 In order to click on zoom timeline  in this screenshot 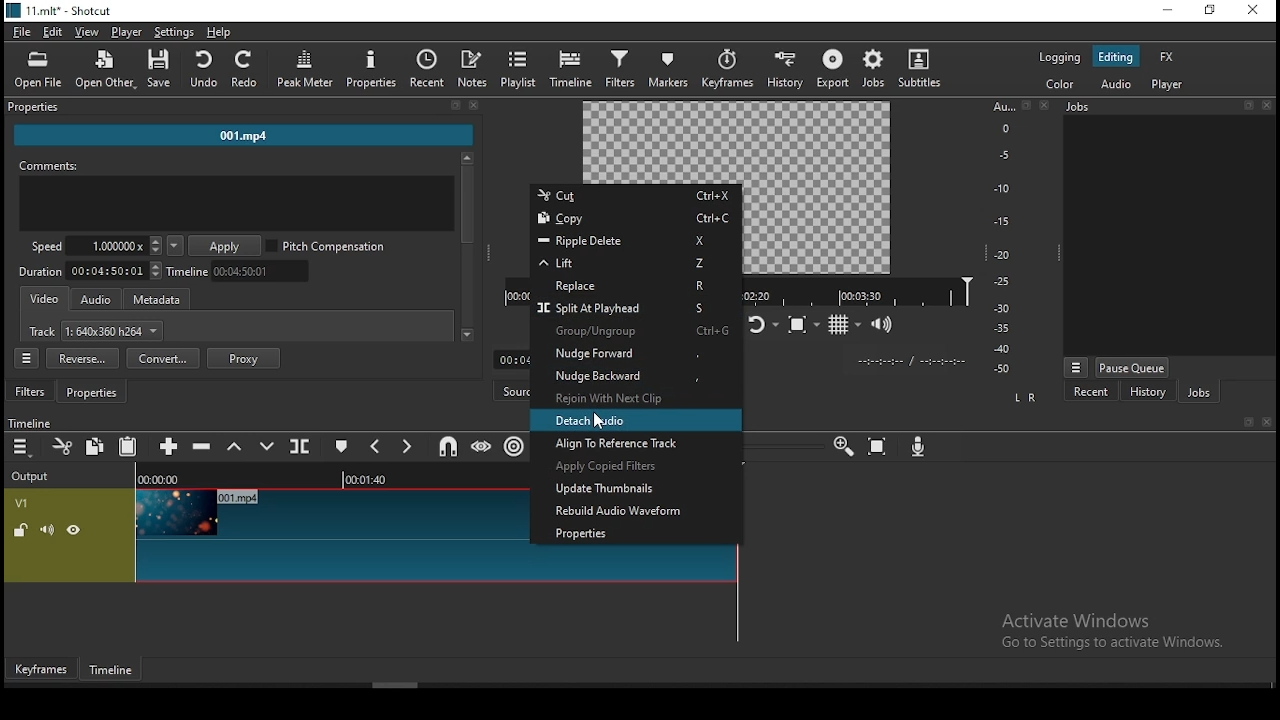, I will do `click(840, 445)`.